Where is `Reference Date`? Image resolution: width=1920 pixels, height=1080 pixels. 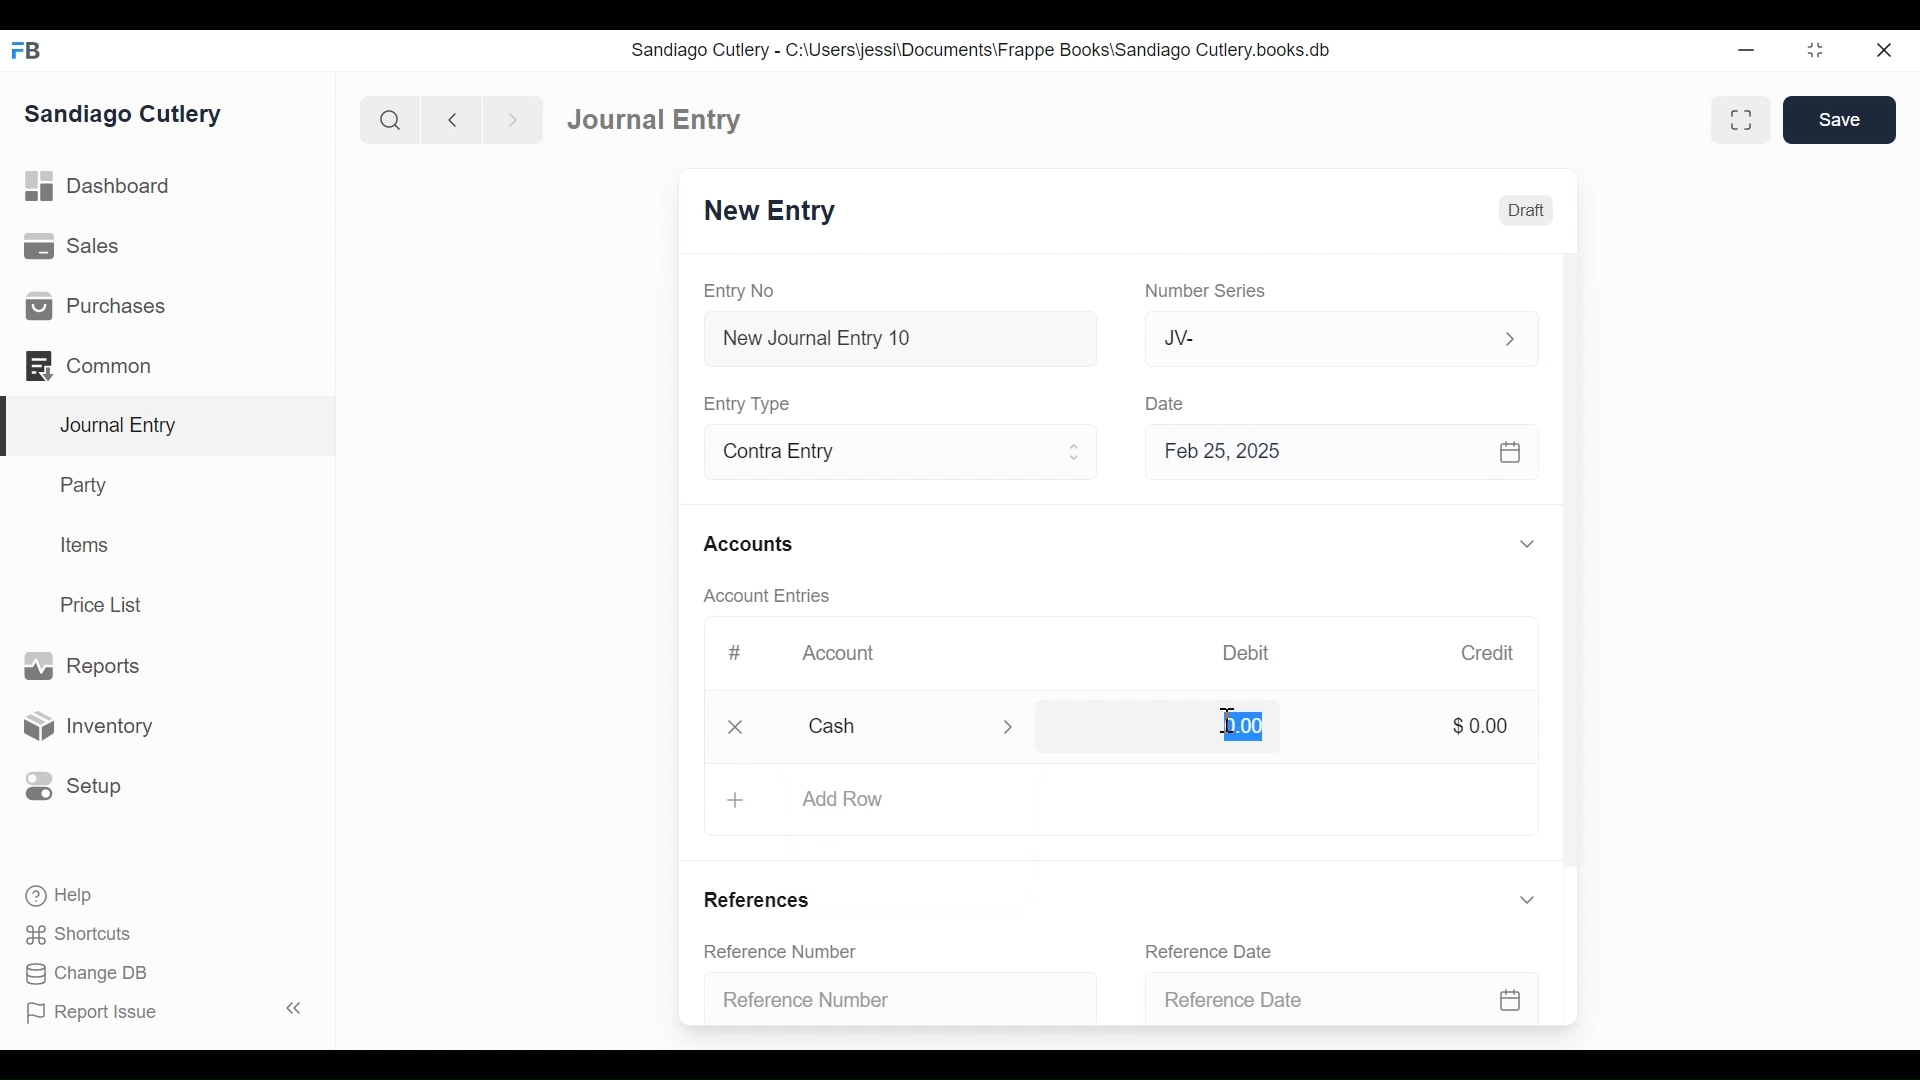
Reference Date is located at coordinates (1340, 992).